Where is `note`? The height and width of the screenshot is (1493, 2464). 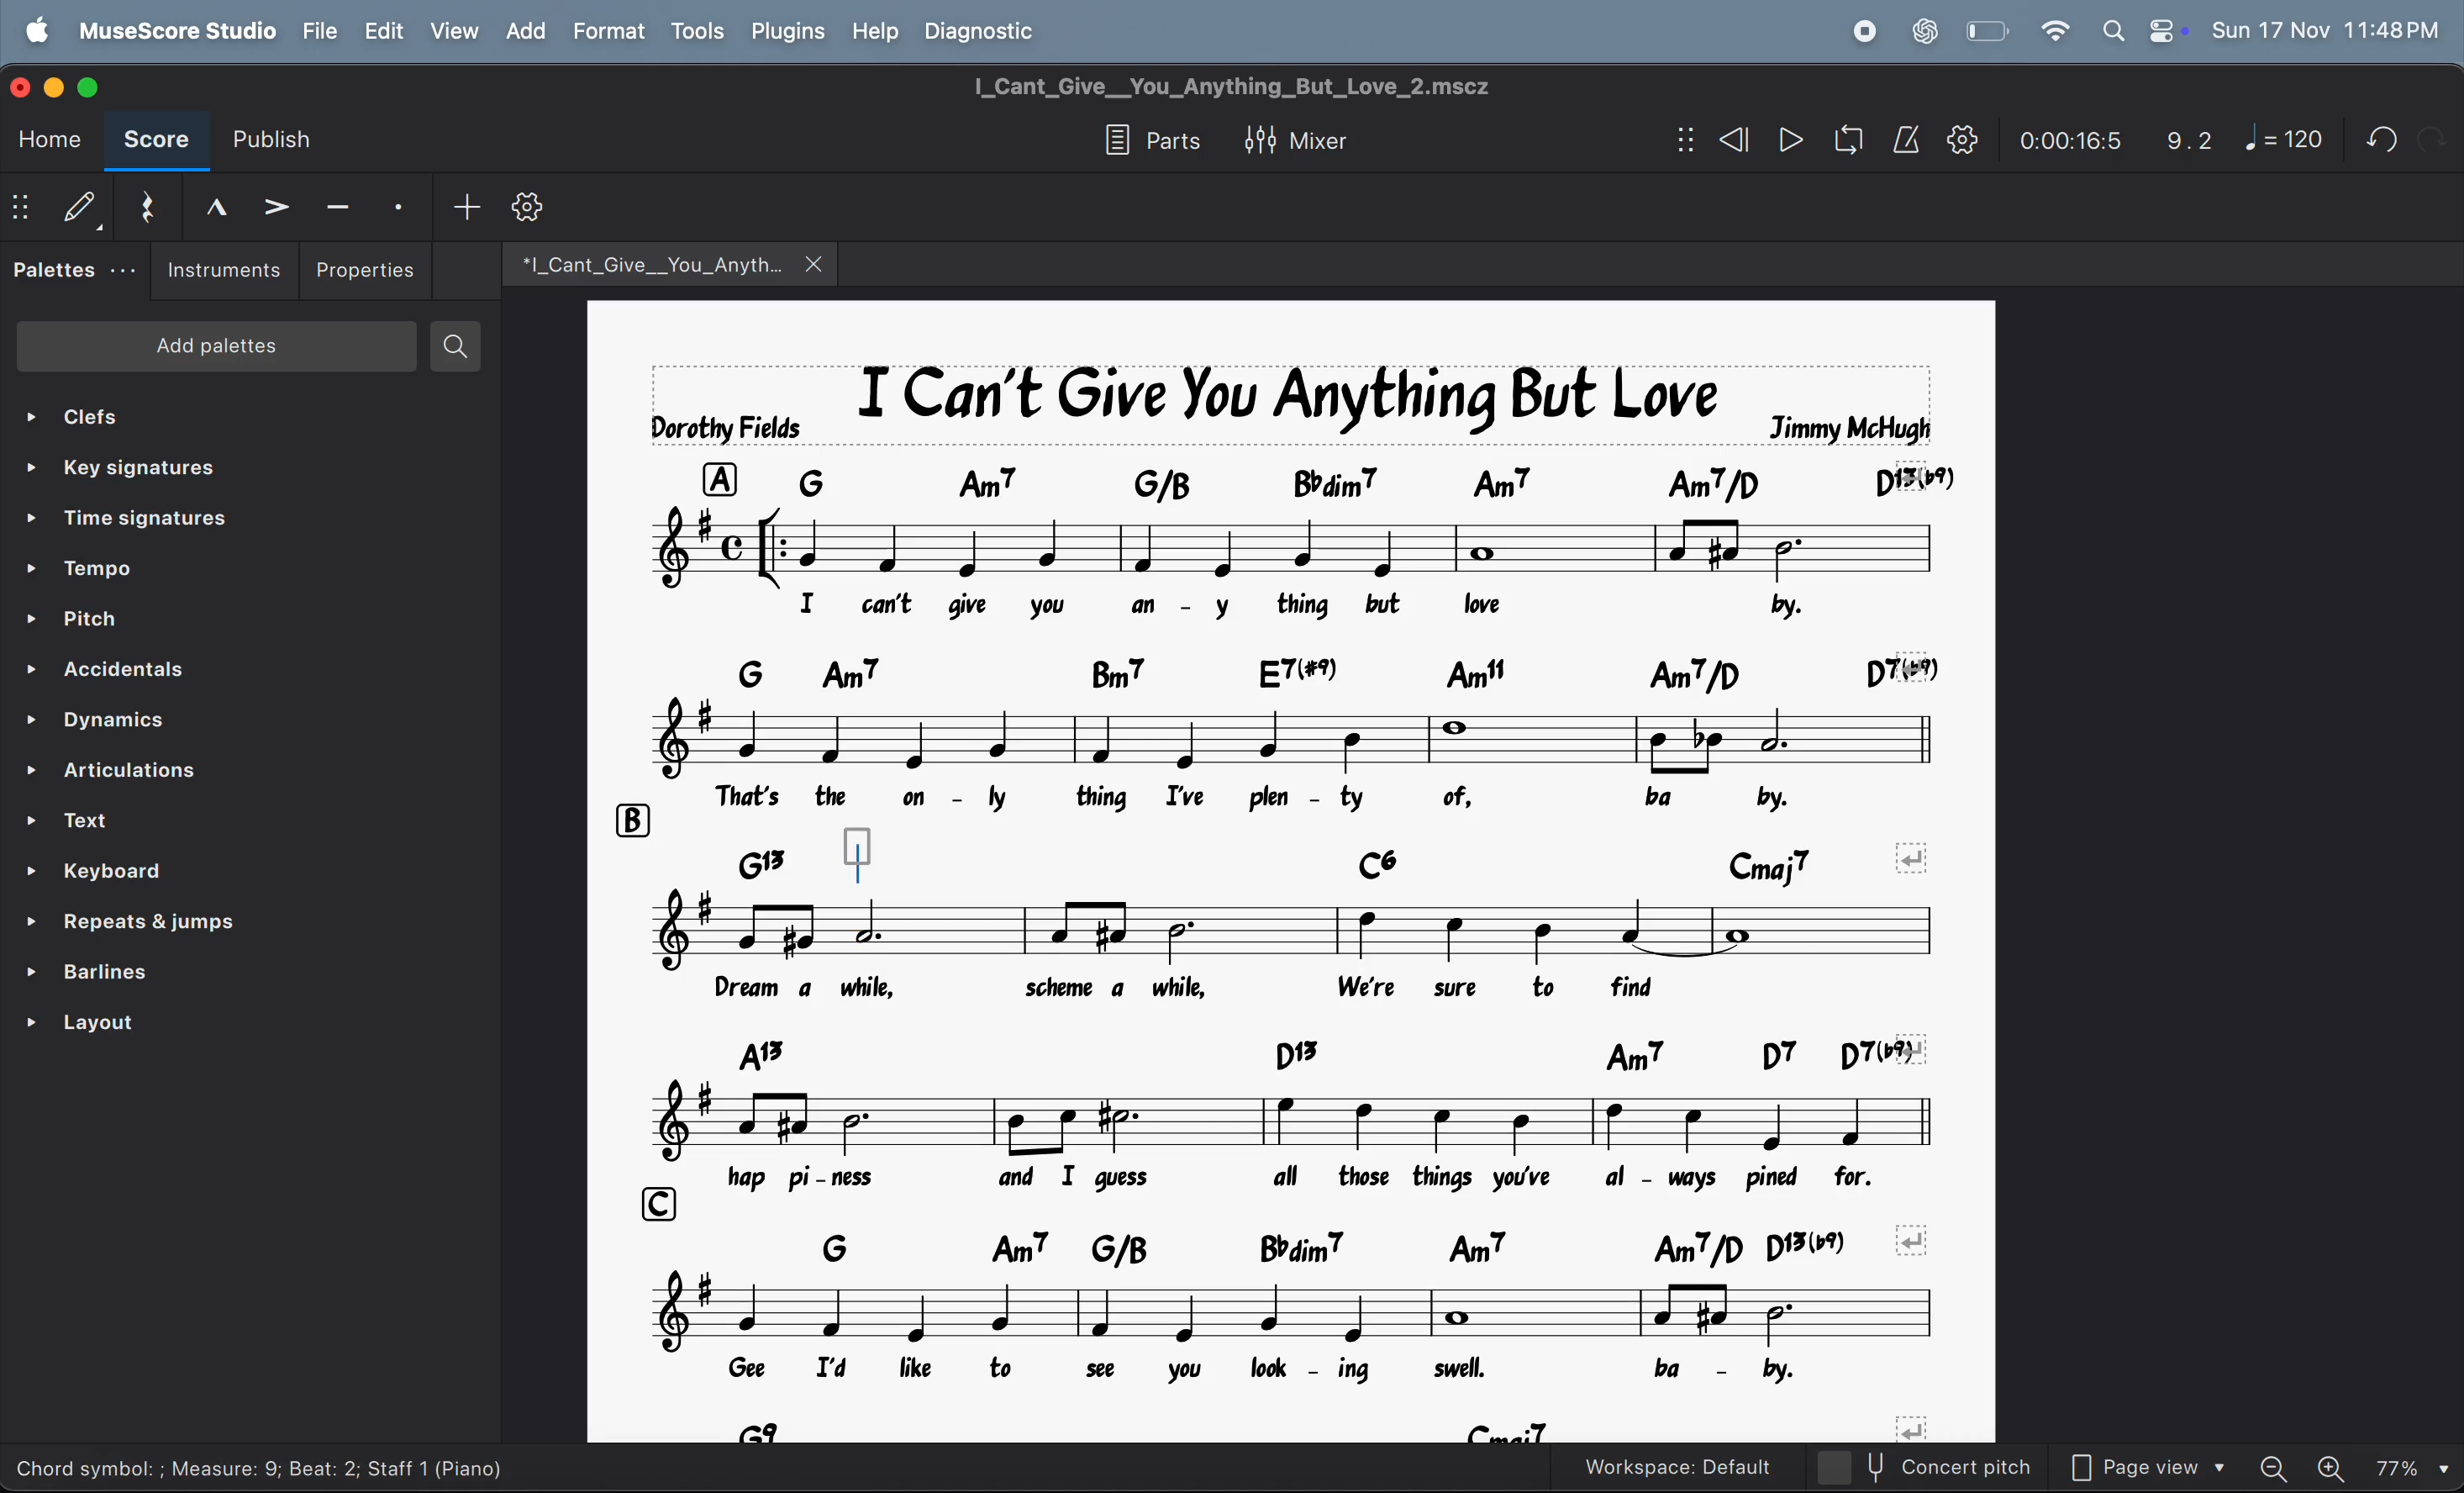 note is located at coordinates (1293, 546).